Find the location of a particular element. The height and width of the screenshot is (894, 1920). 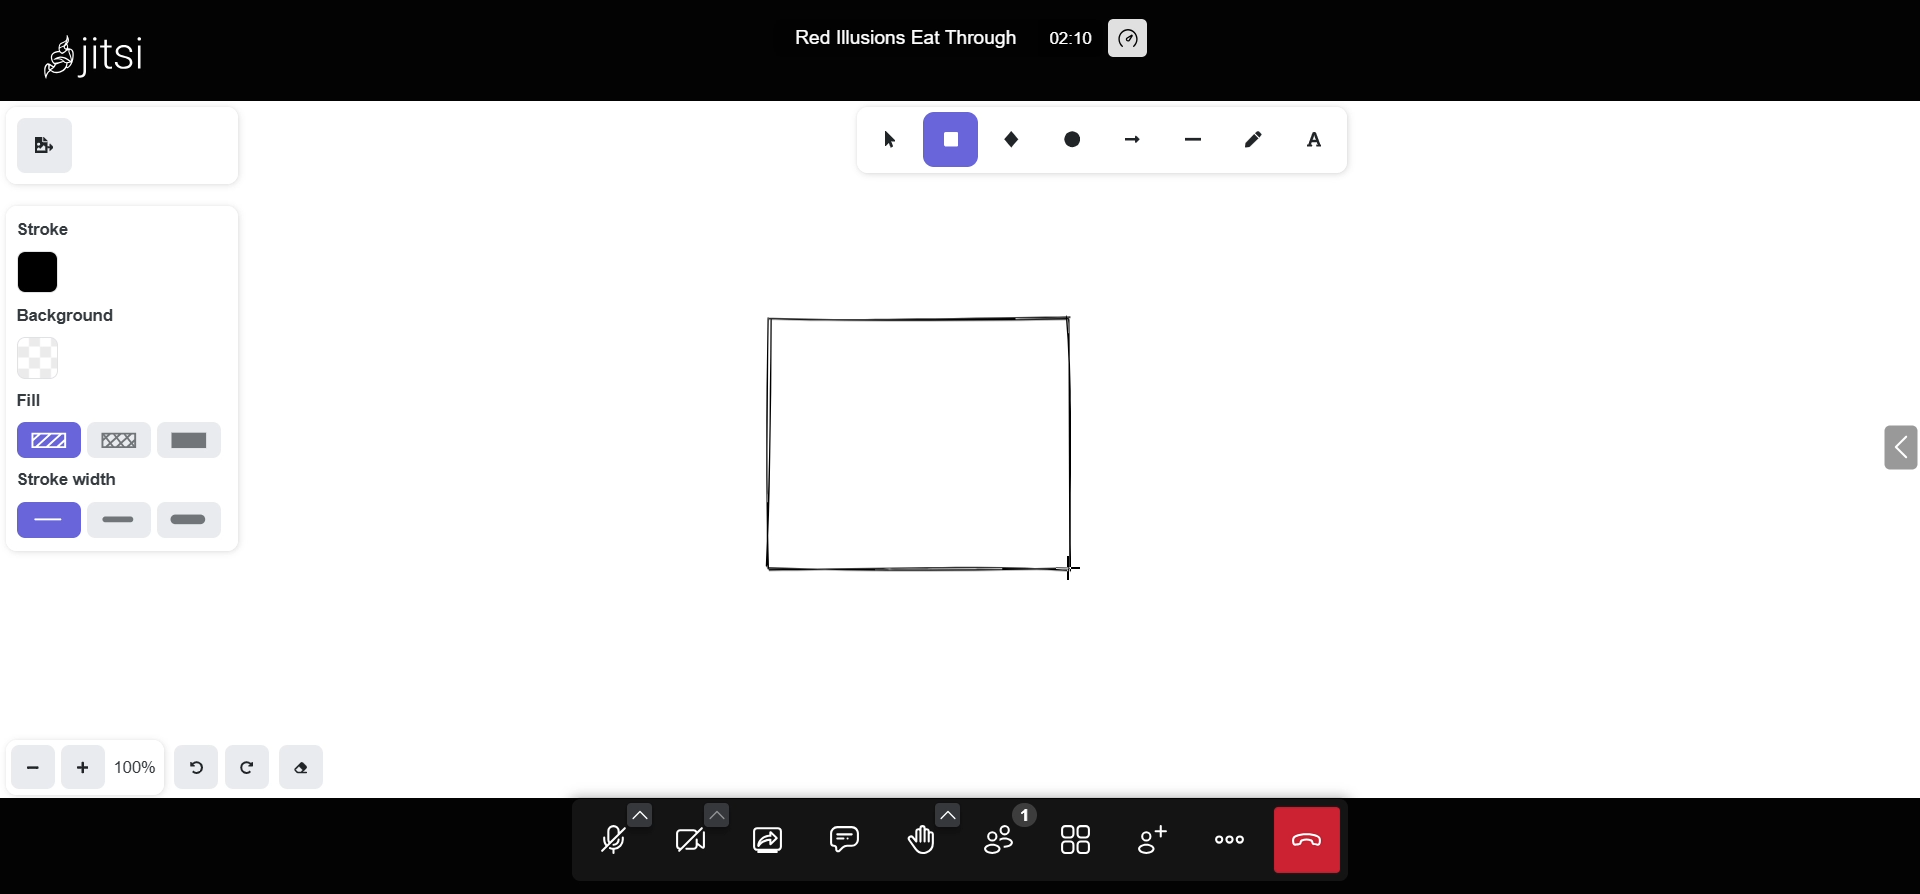

invite people is located at coordinates (1148, 840).